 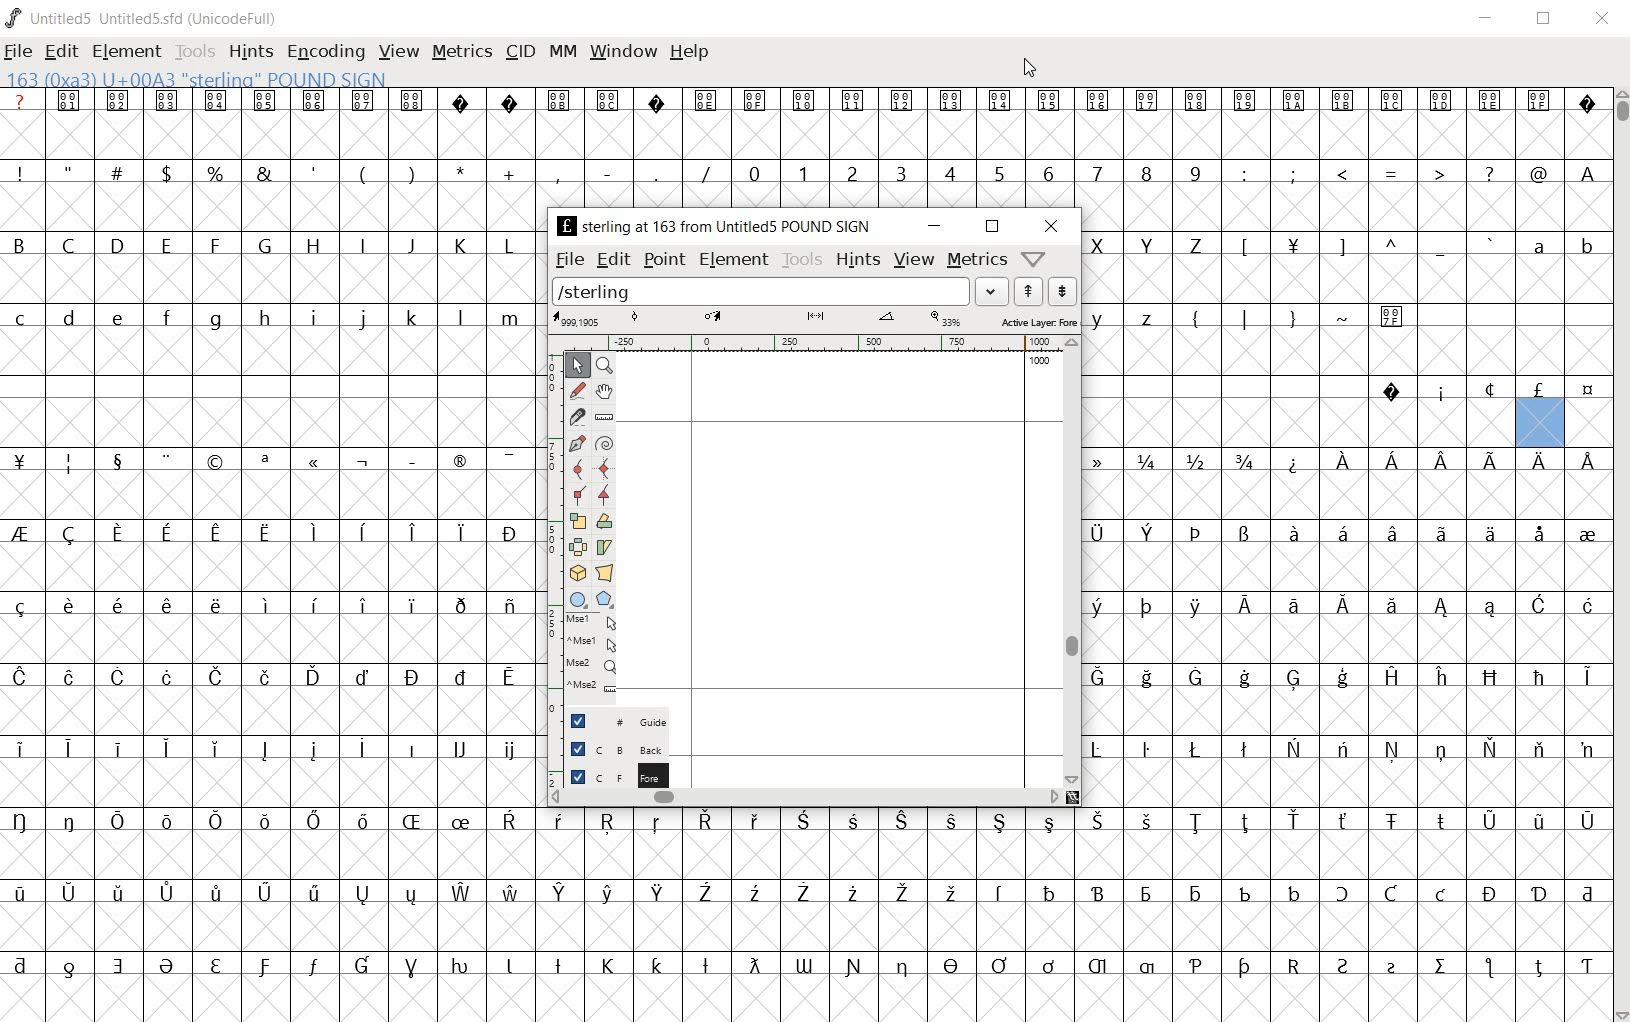 I want to click on Active layer, so click(x=815, y=320).